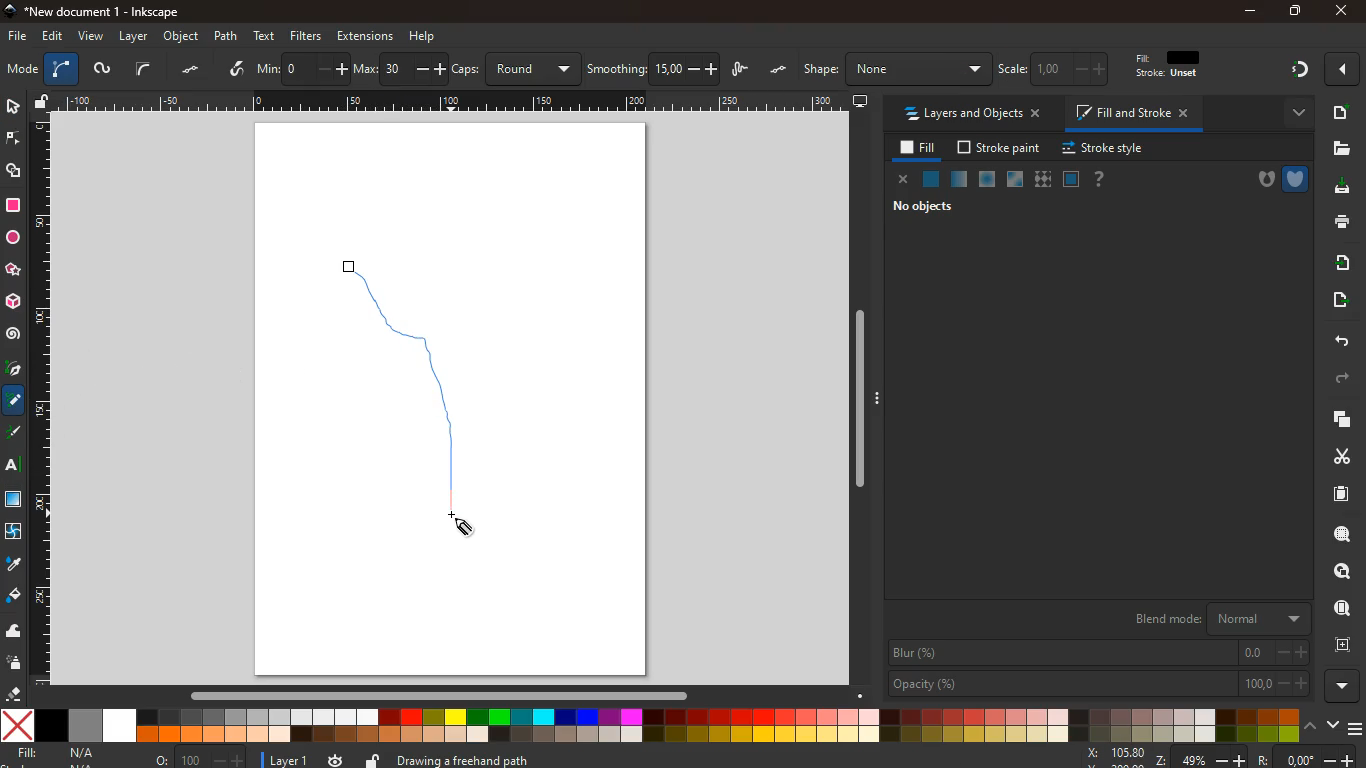 The height and width of the screenshot is (768, 1366). Describe the element at coordinates (1343, 11) in the screenshot. I see `close` at that location.